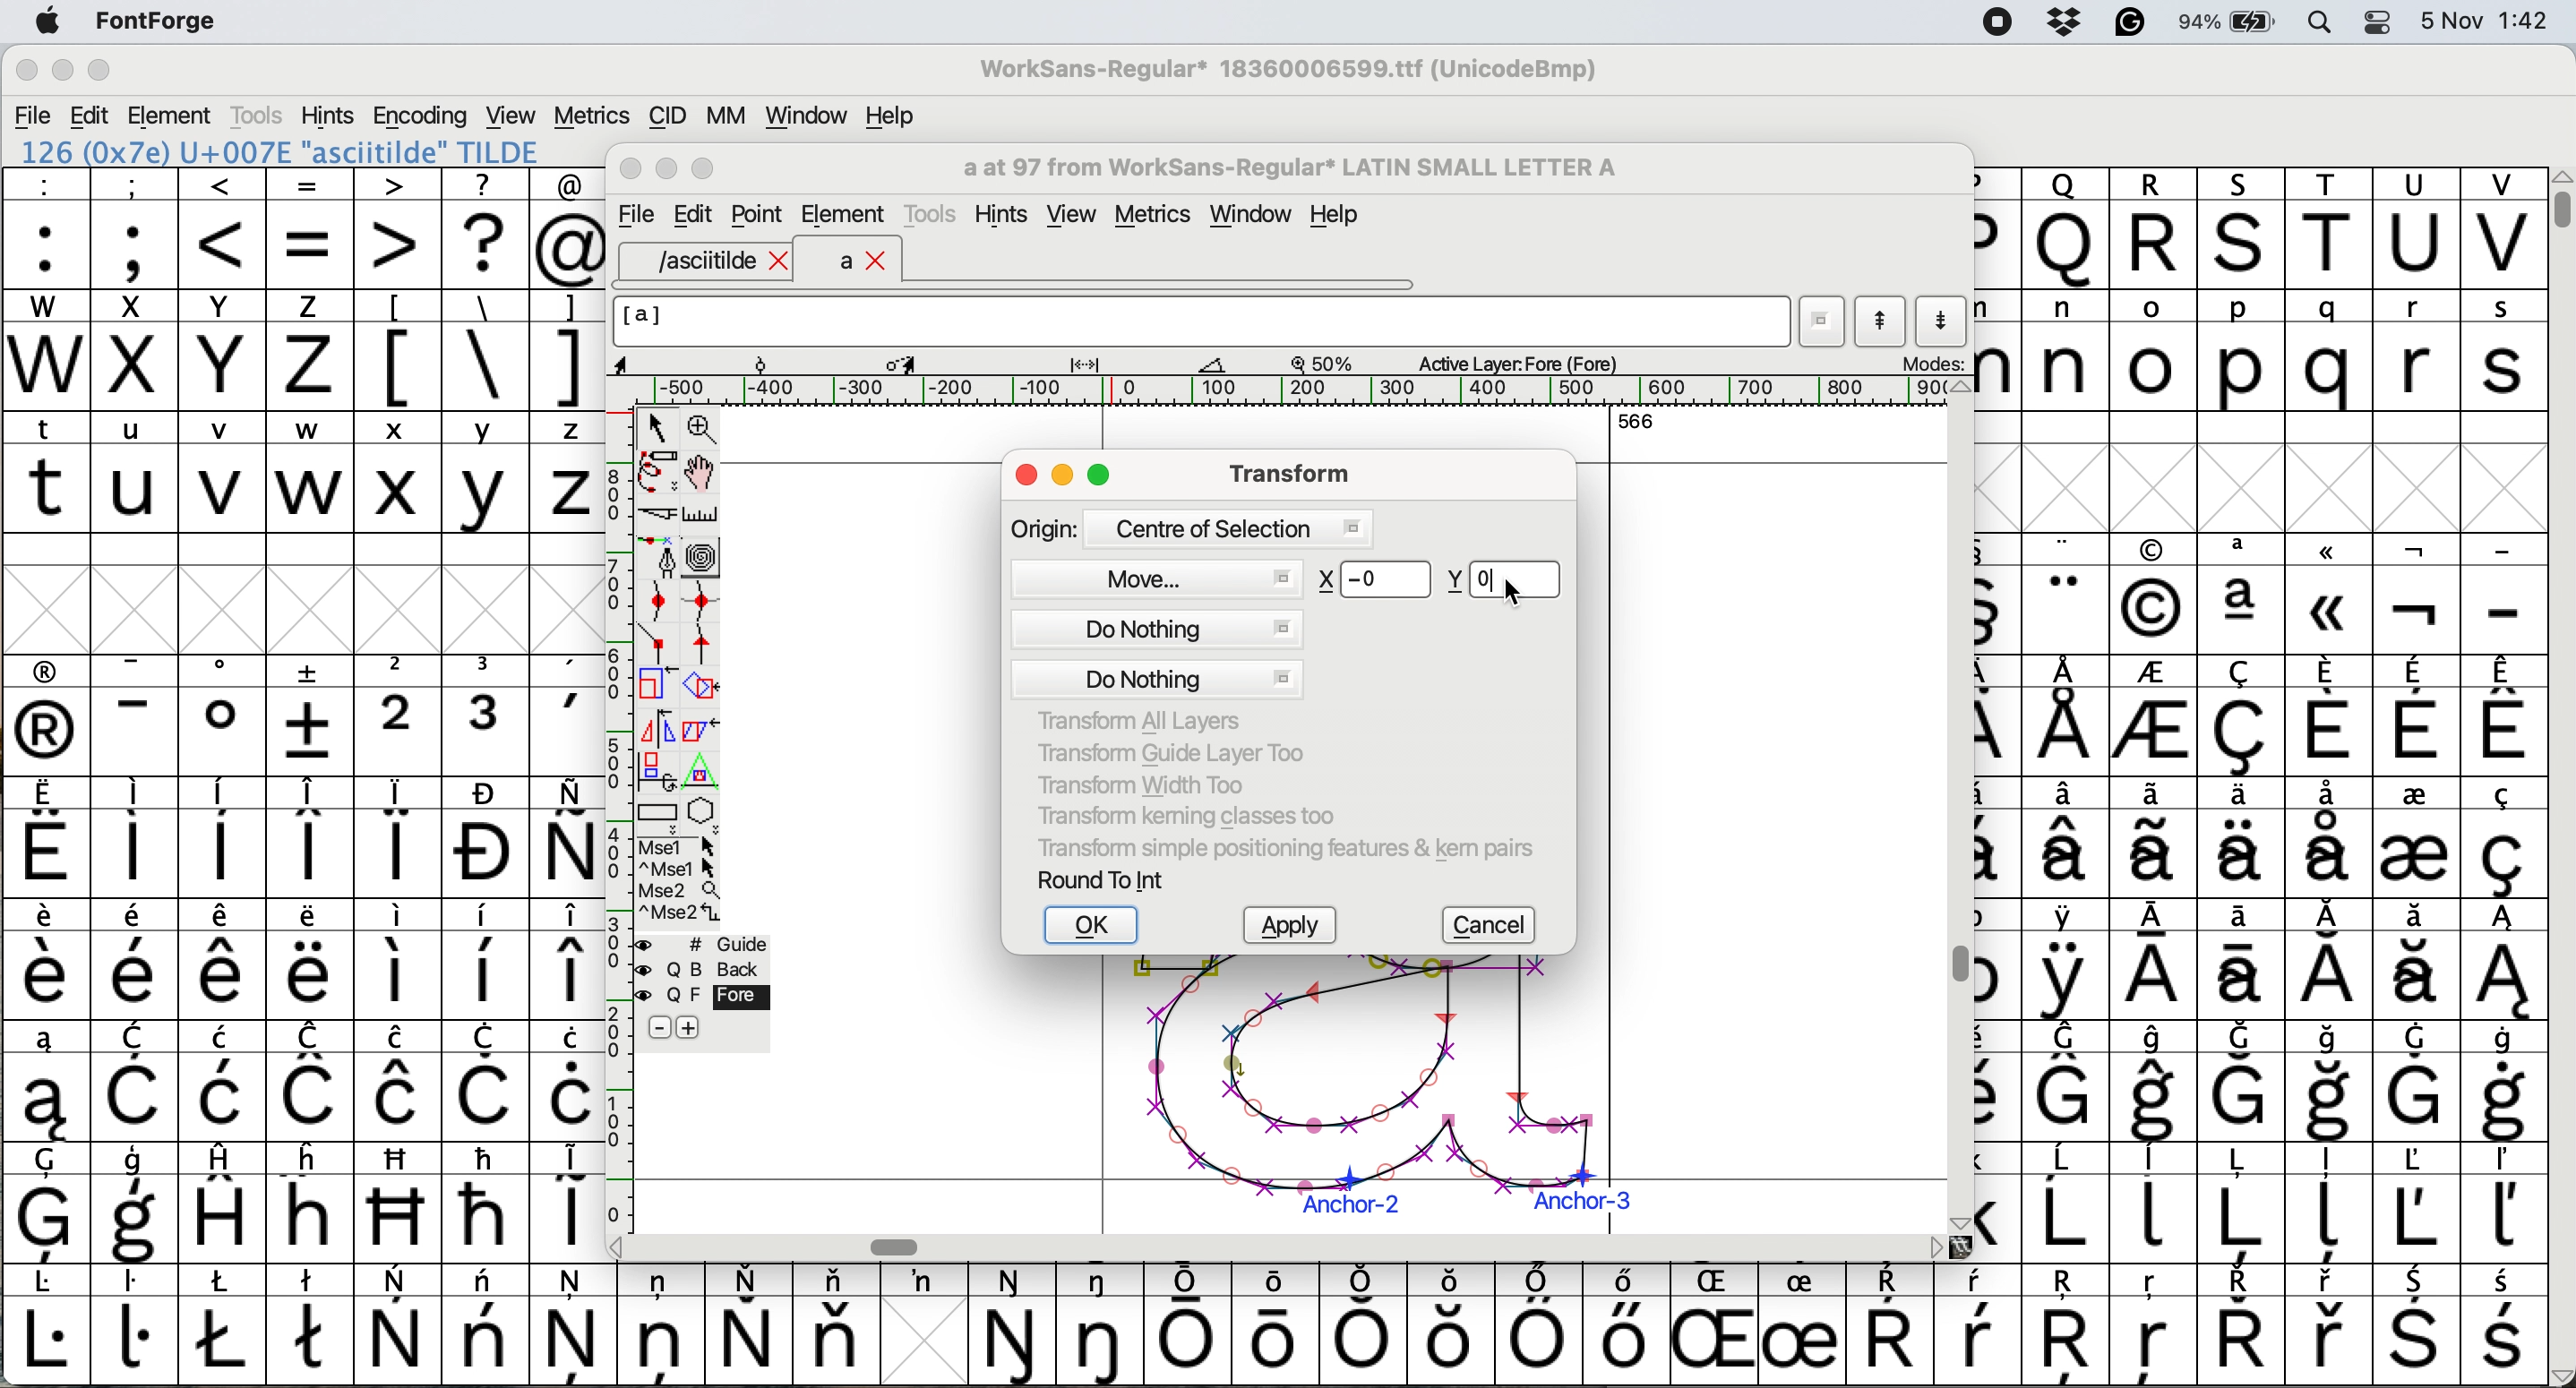  I want to click on transform kerning classes too, so click(1187, 816).